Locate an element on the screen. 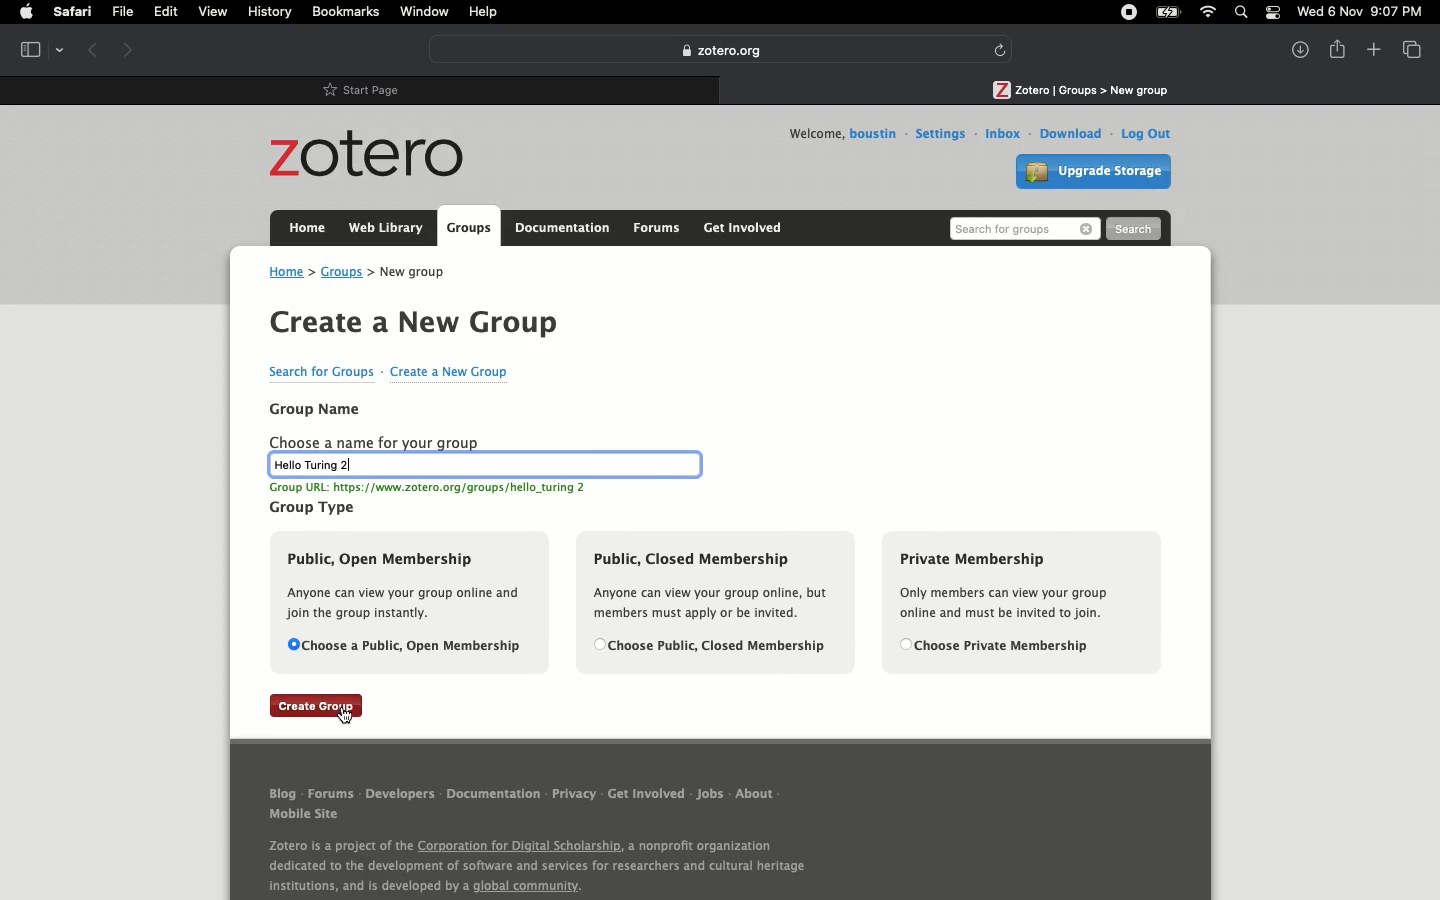 This screenshot has width=1440, height=900. Home is located at coordinates (303, 226).